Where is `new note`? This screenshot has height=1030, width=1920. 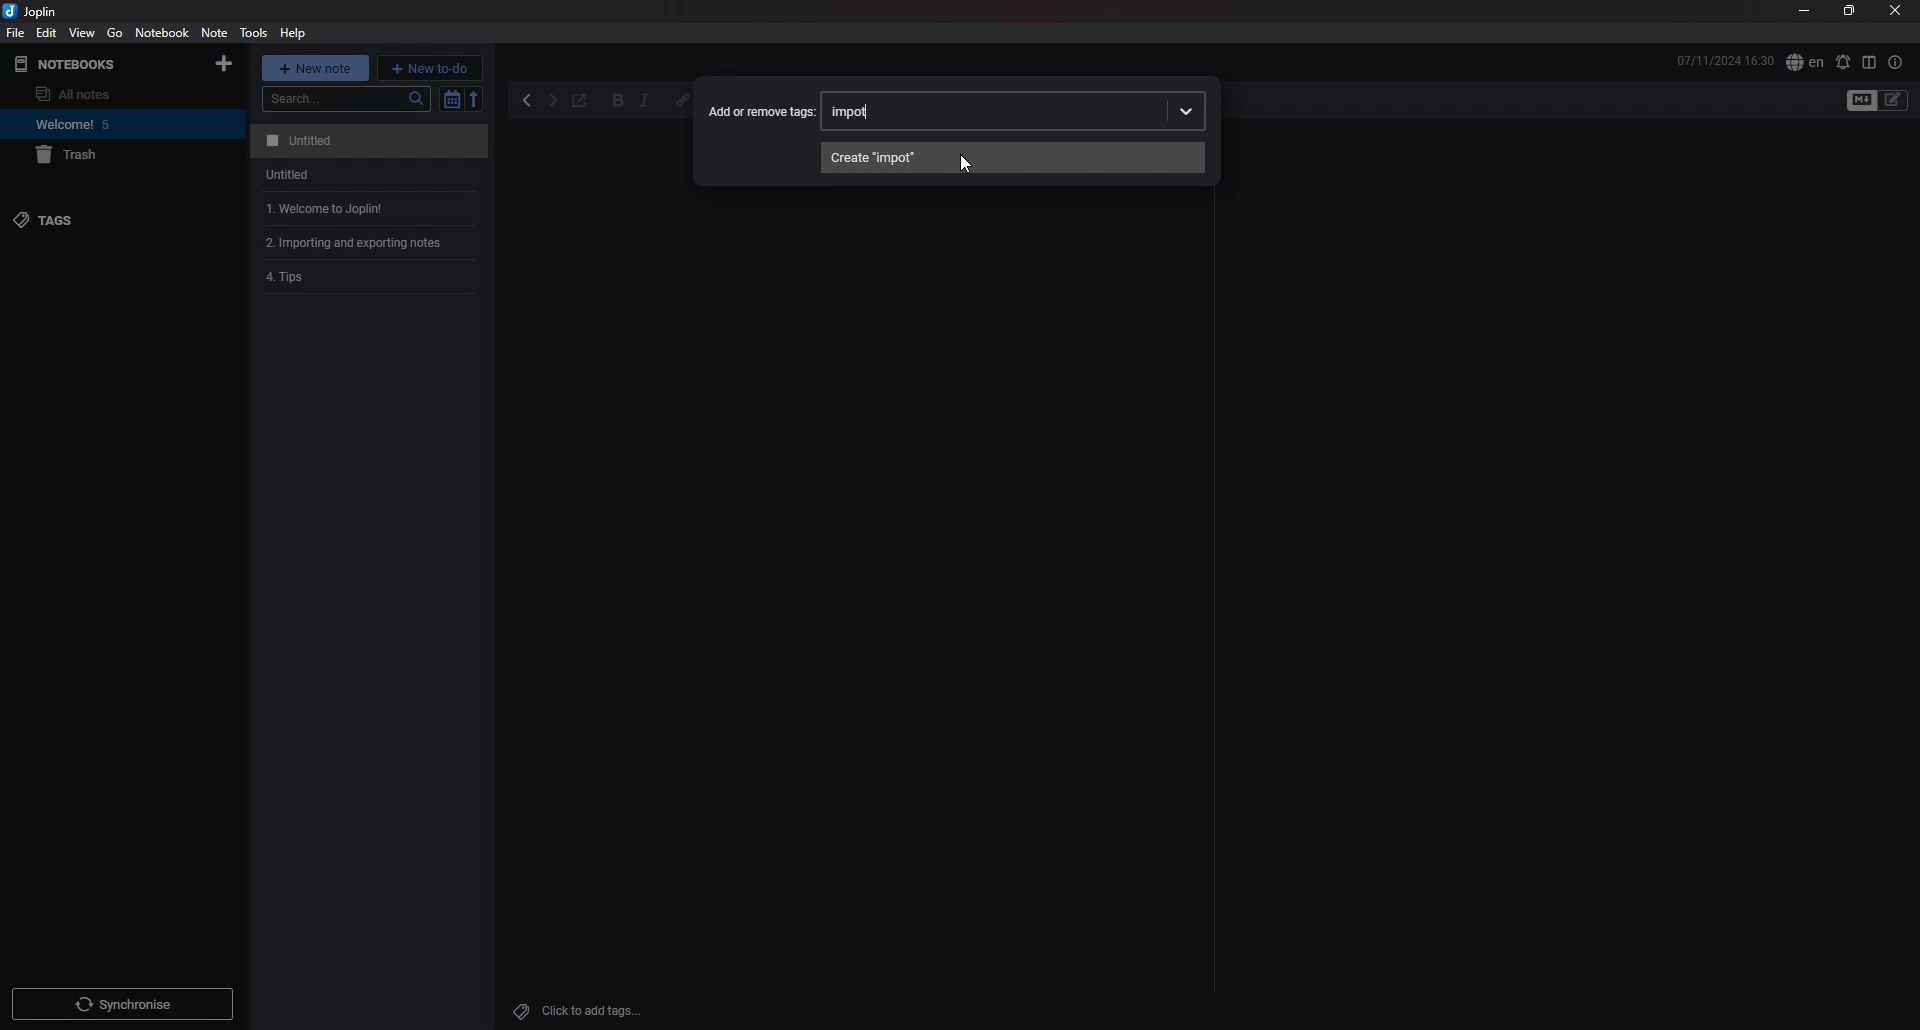 new note is located at coordinates (316, 67).